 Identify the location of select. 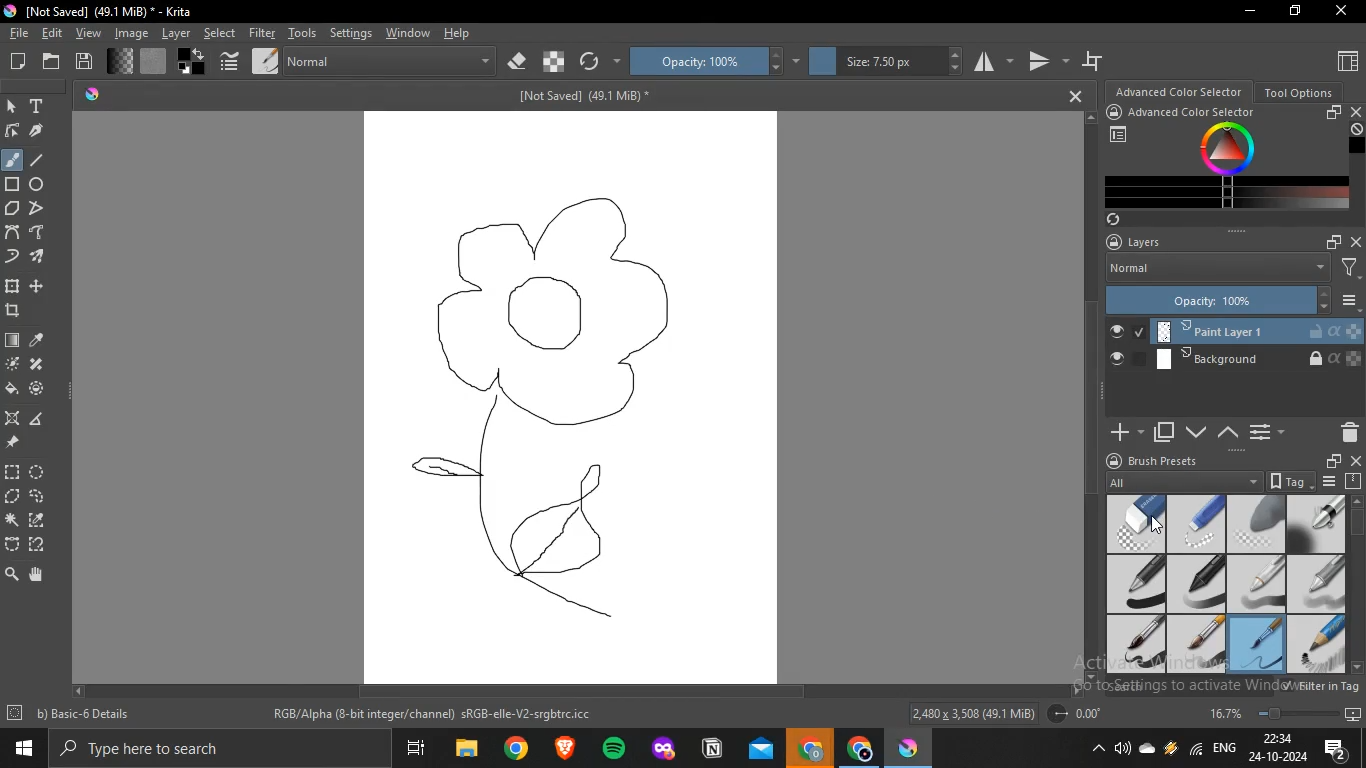
(220, 33).